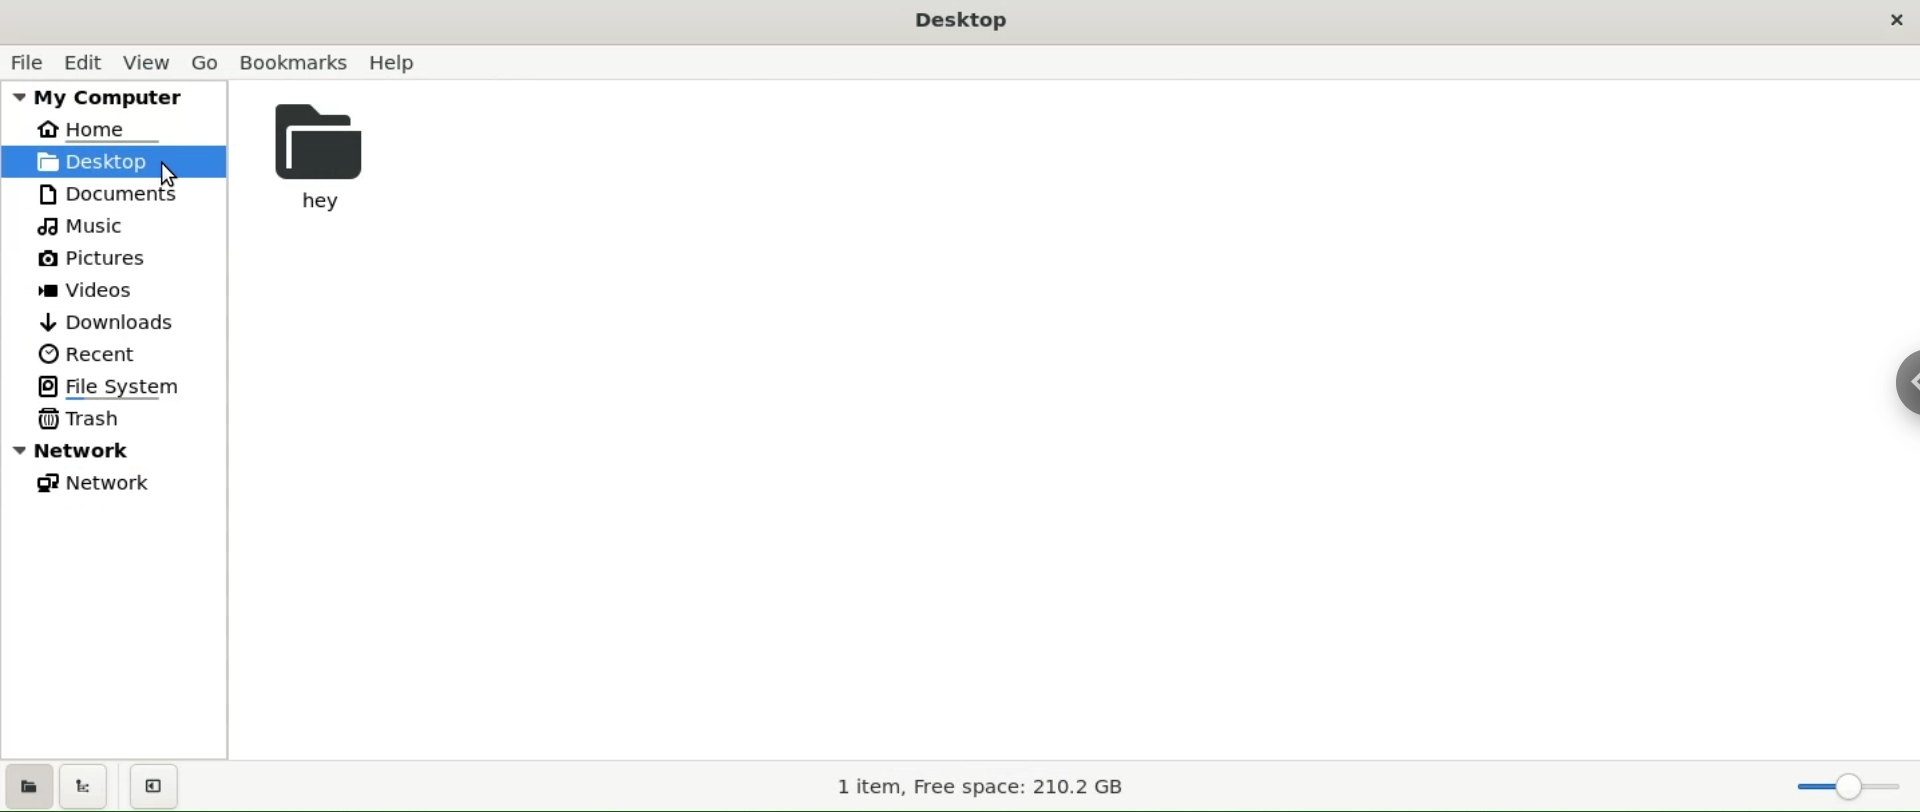 This screenshot has height=812, width=1920. What do you see at coordinates (148, 62) in the screenshot?
I see `view` at bounding box center [148, 62].